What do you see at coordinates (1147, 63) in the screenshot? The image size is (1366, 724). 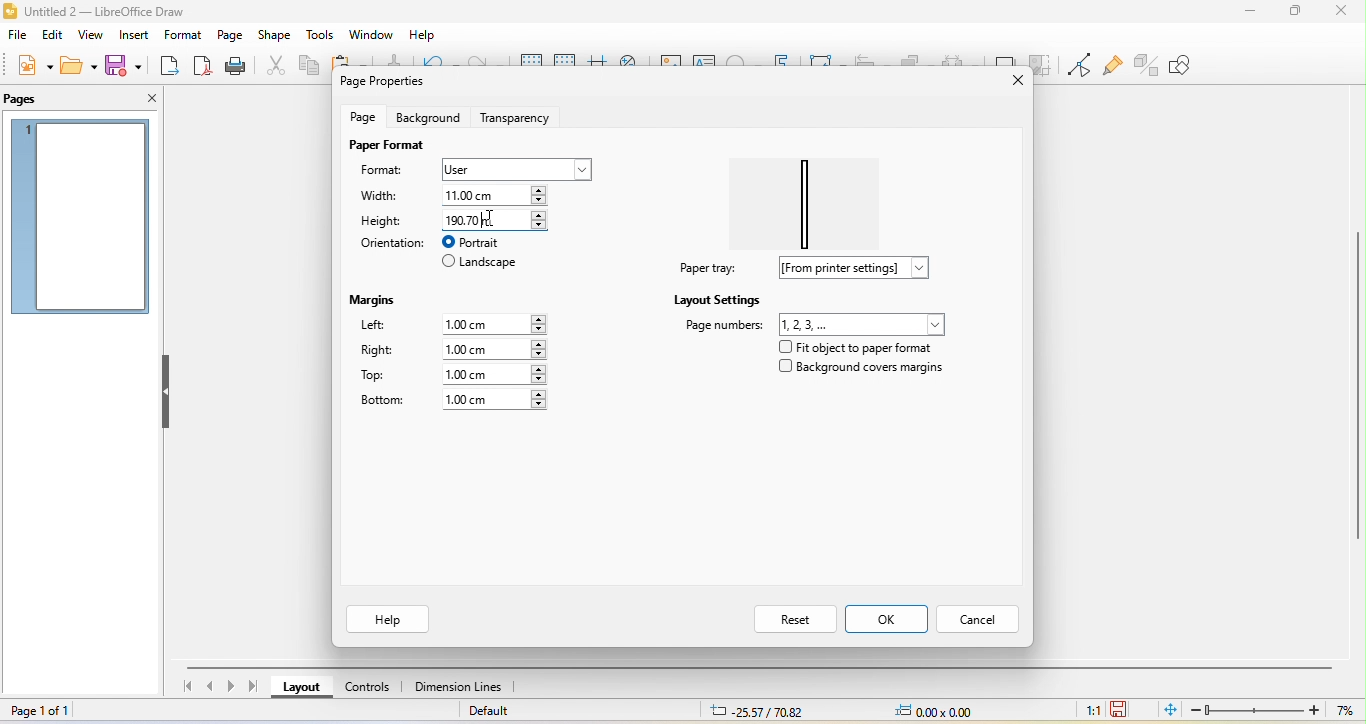 I see `toggle extrusion` at bounding box center [1147, 63].